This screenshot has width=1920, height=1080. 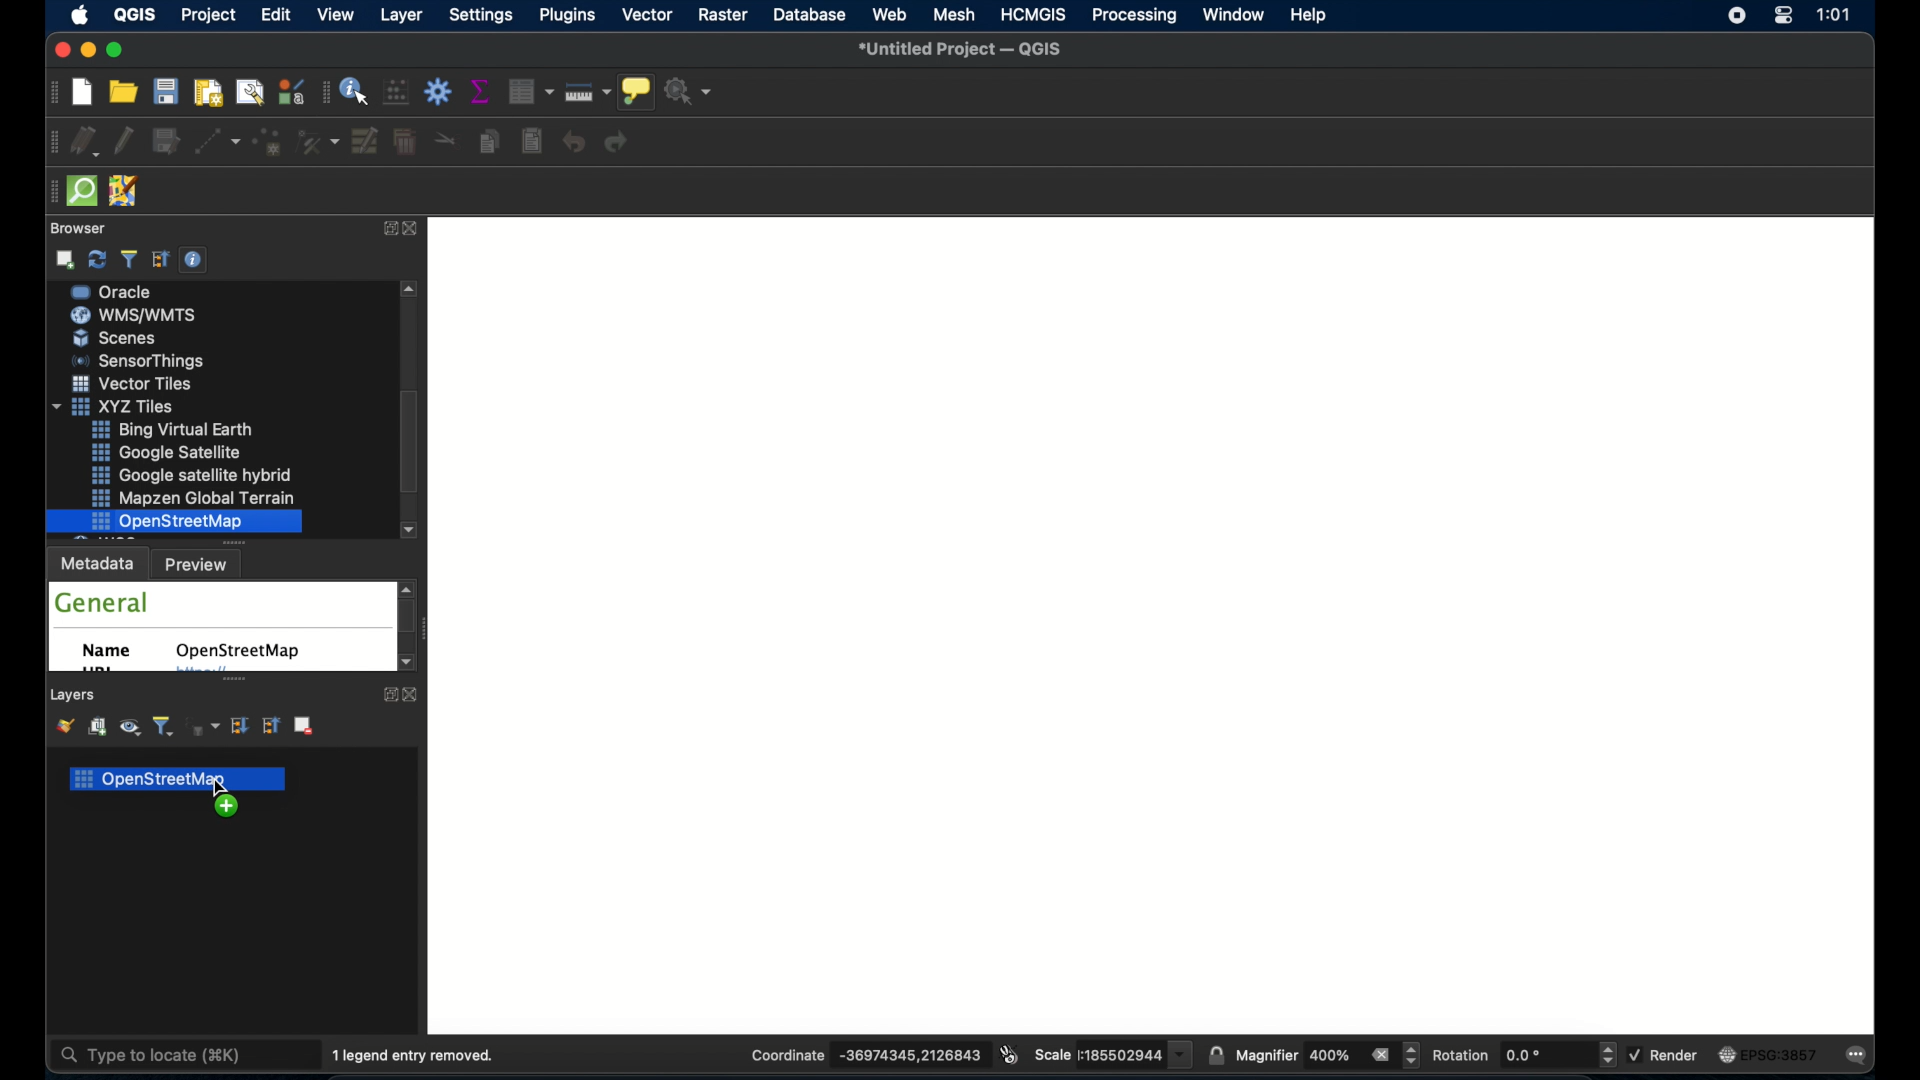 What do you see at coordinates (588, 92) in the screenshot?
I see `measure line` at bounding box center [588, 92].